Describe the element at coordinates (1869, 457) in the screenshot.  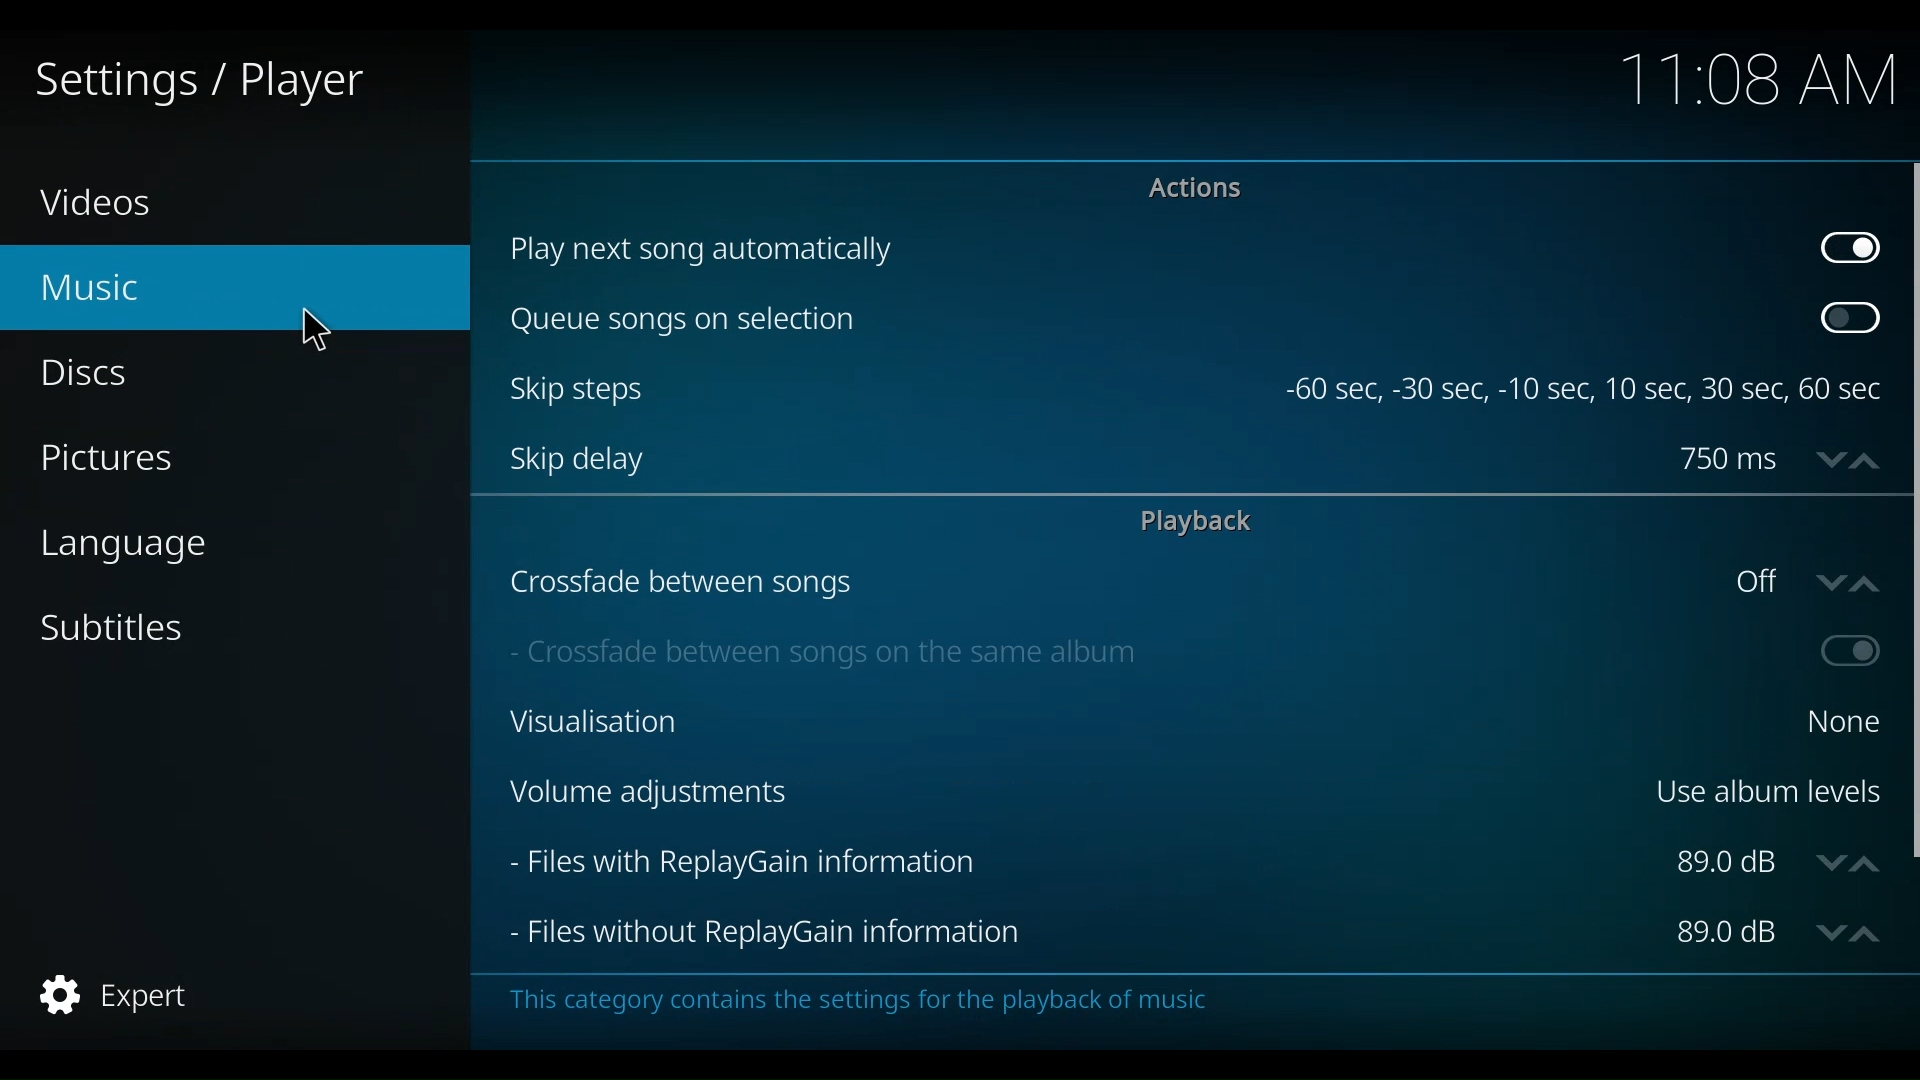
I see `up` at that location.